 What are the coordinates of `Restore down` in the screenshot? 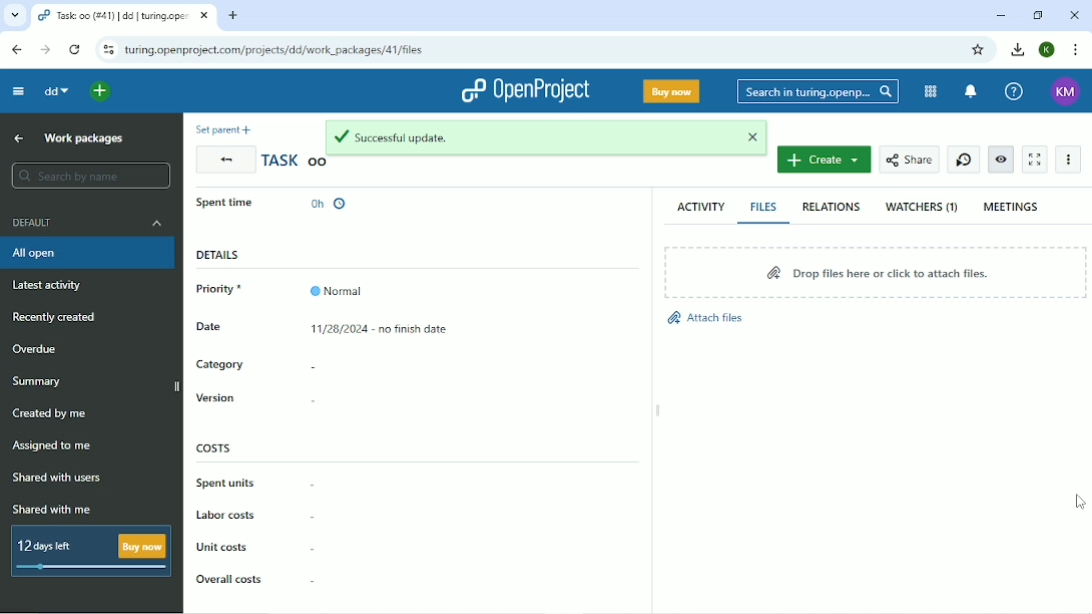 It's located at (1037, 15).